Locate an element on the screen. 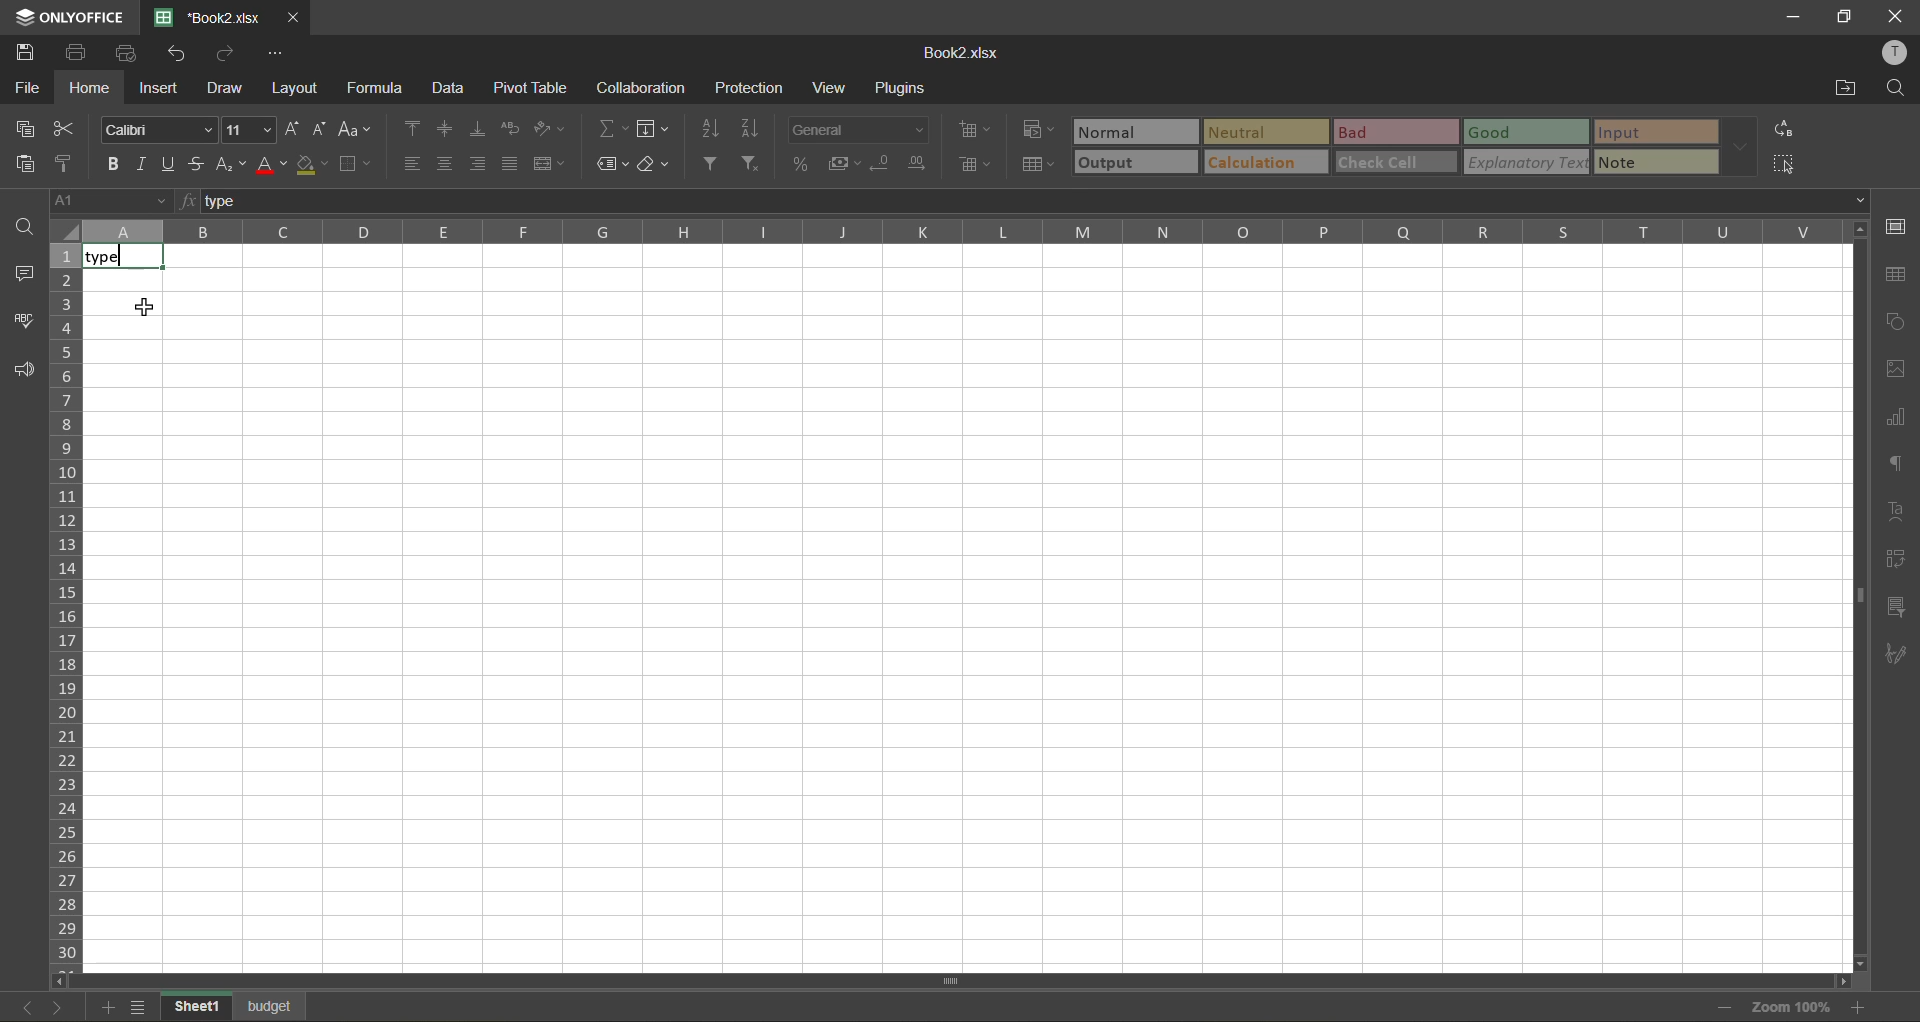  decrement size is located at coordinates (324, 128).